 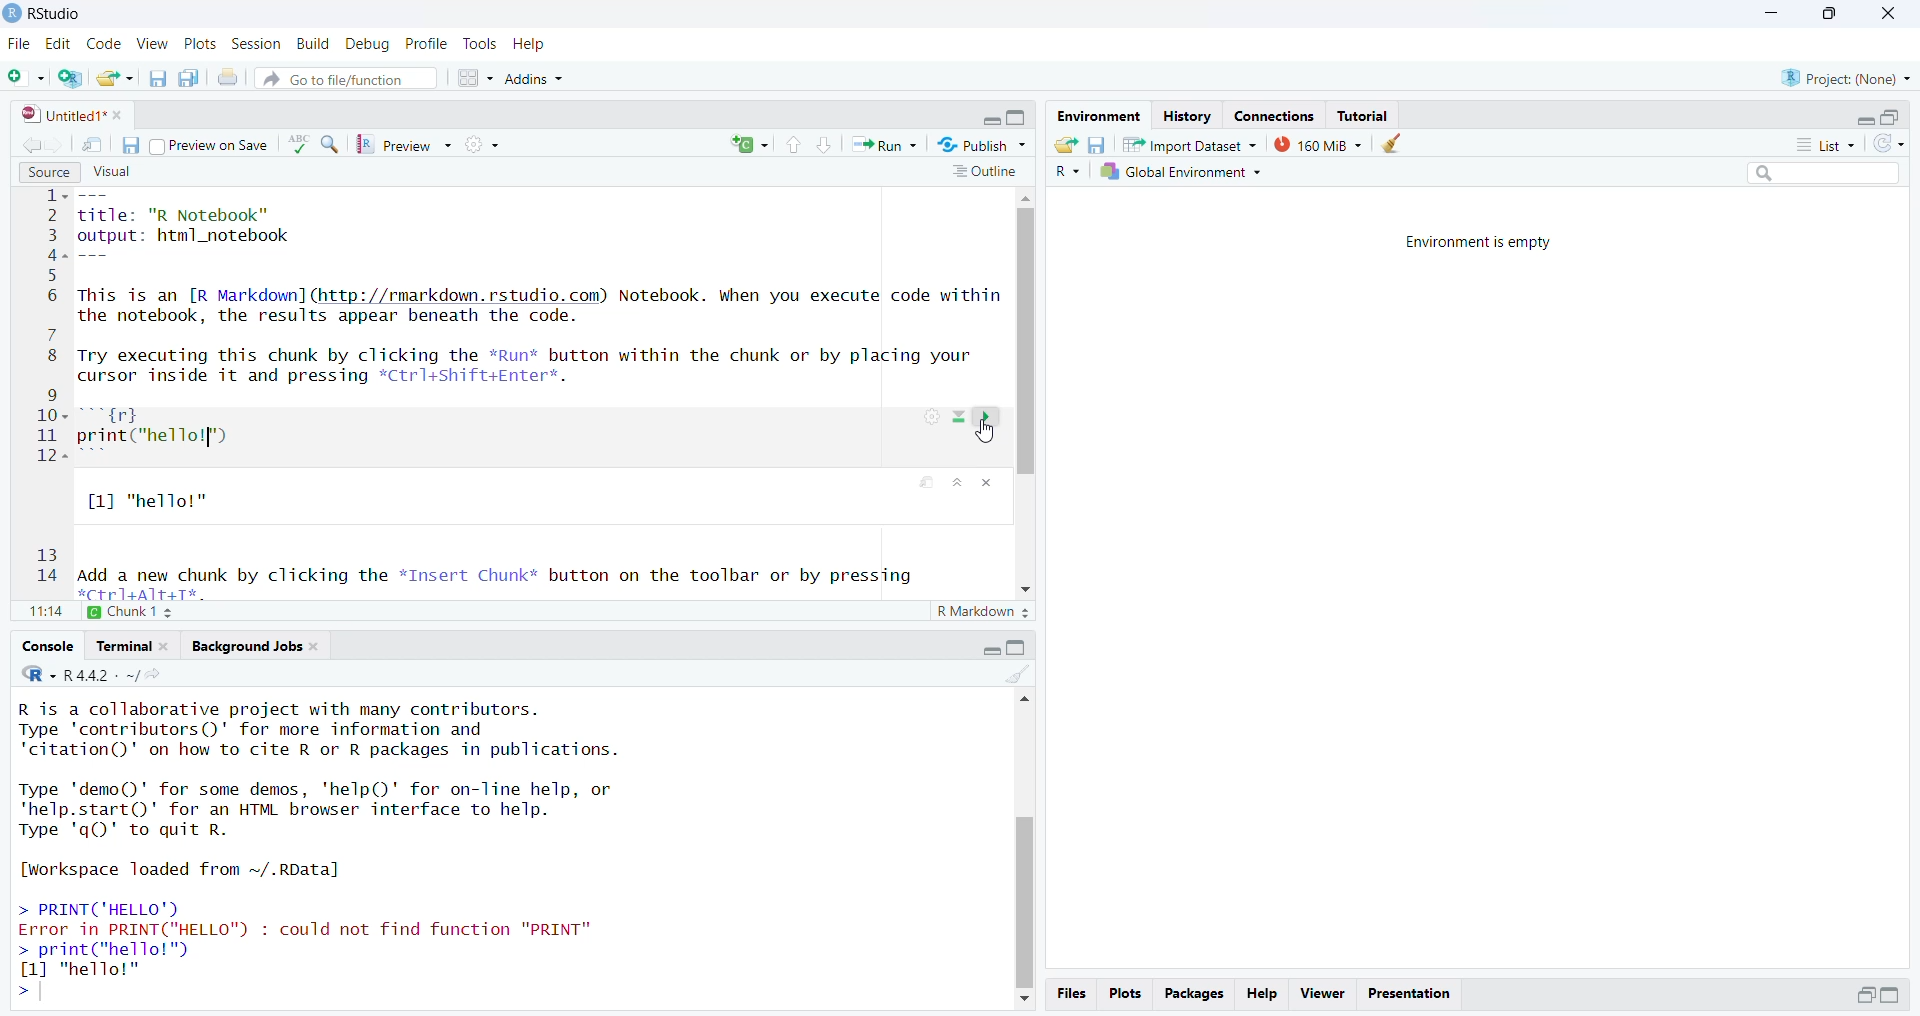 What do you see at coordinates (1816, 144) in the screenshot?
I see `list` at bounding box center [1816, 144].